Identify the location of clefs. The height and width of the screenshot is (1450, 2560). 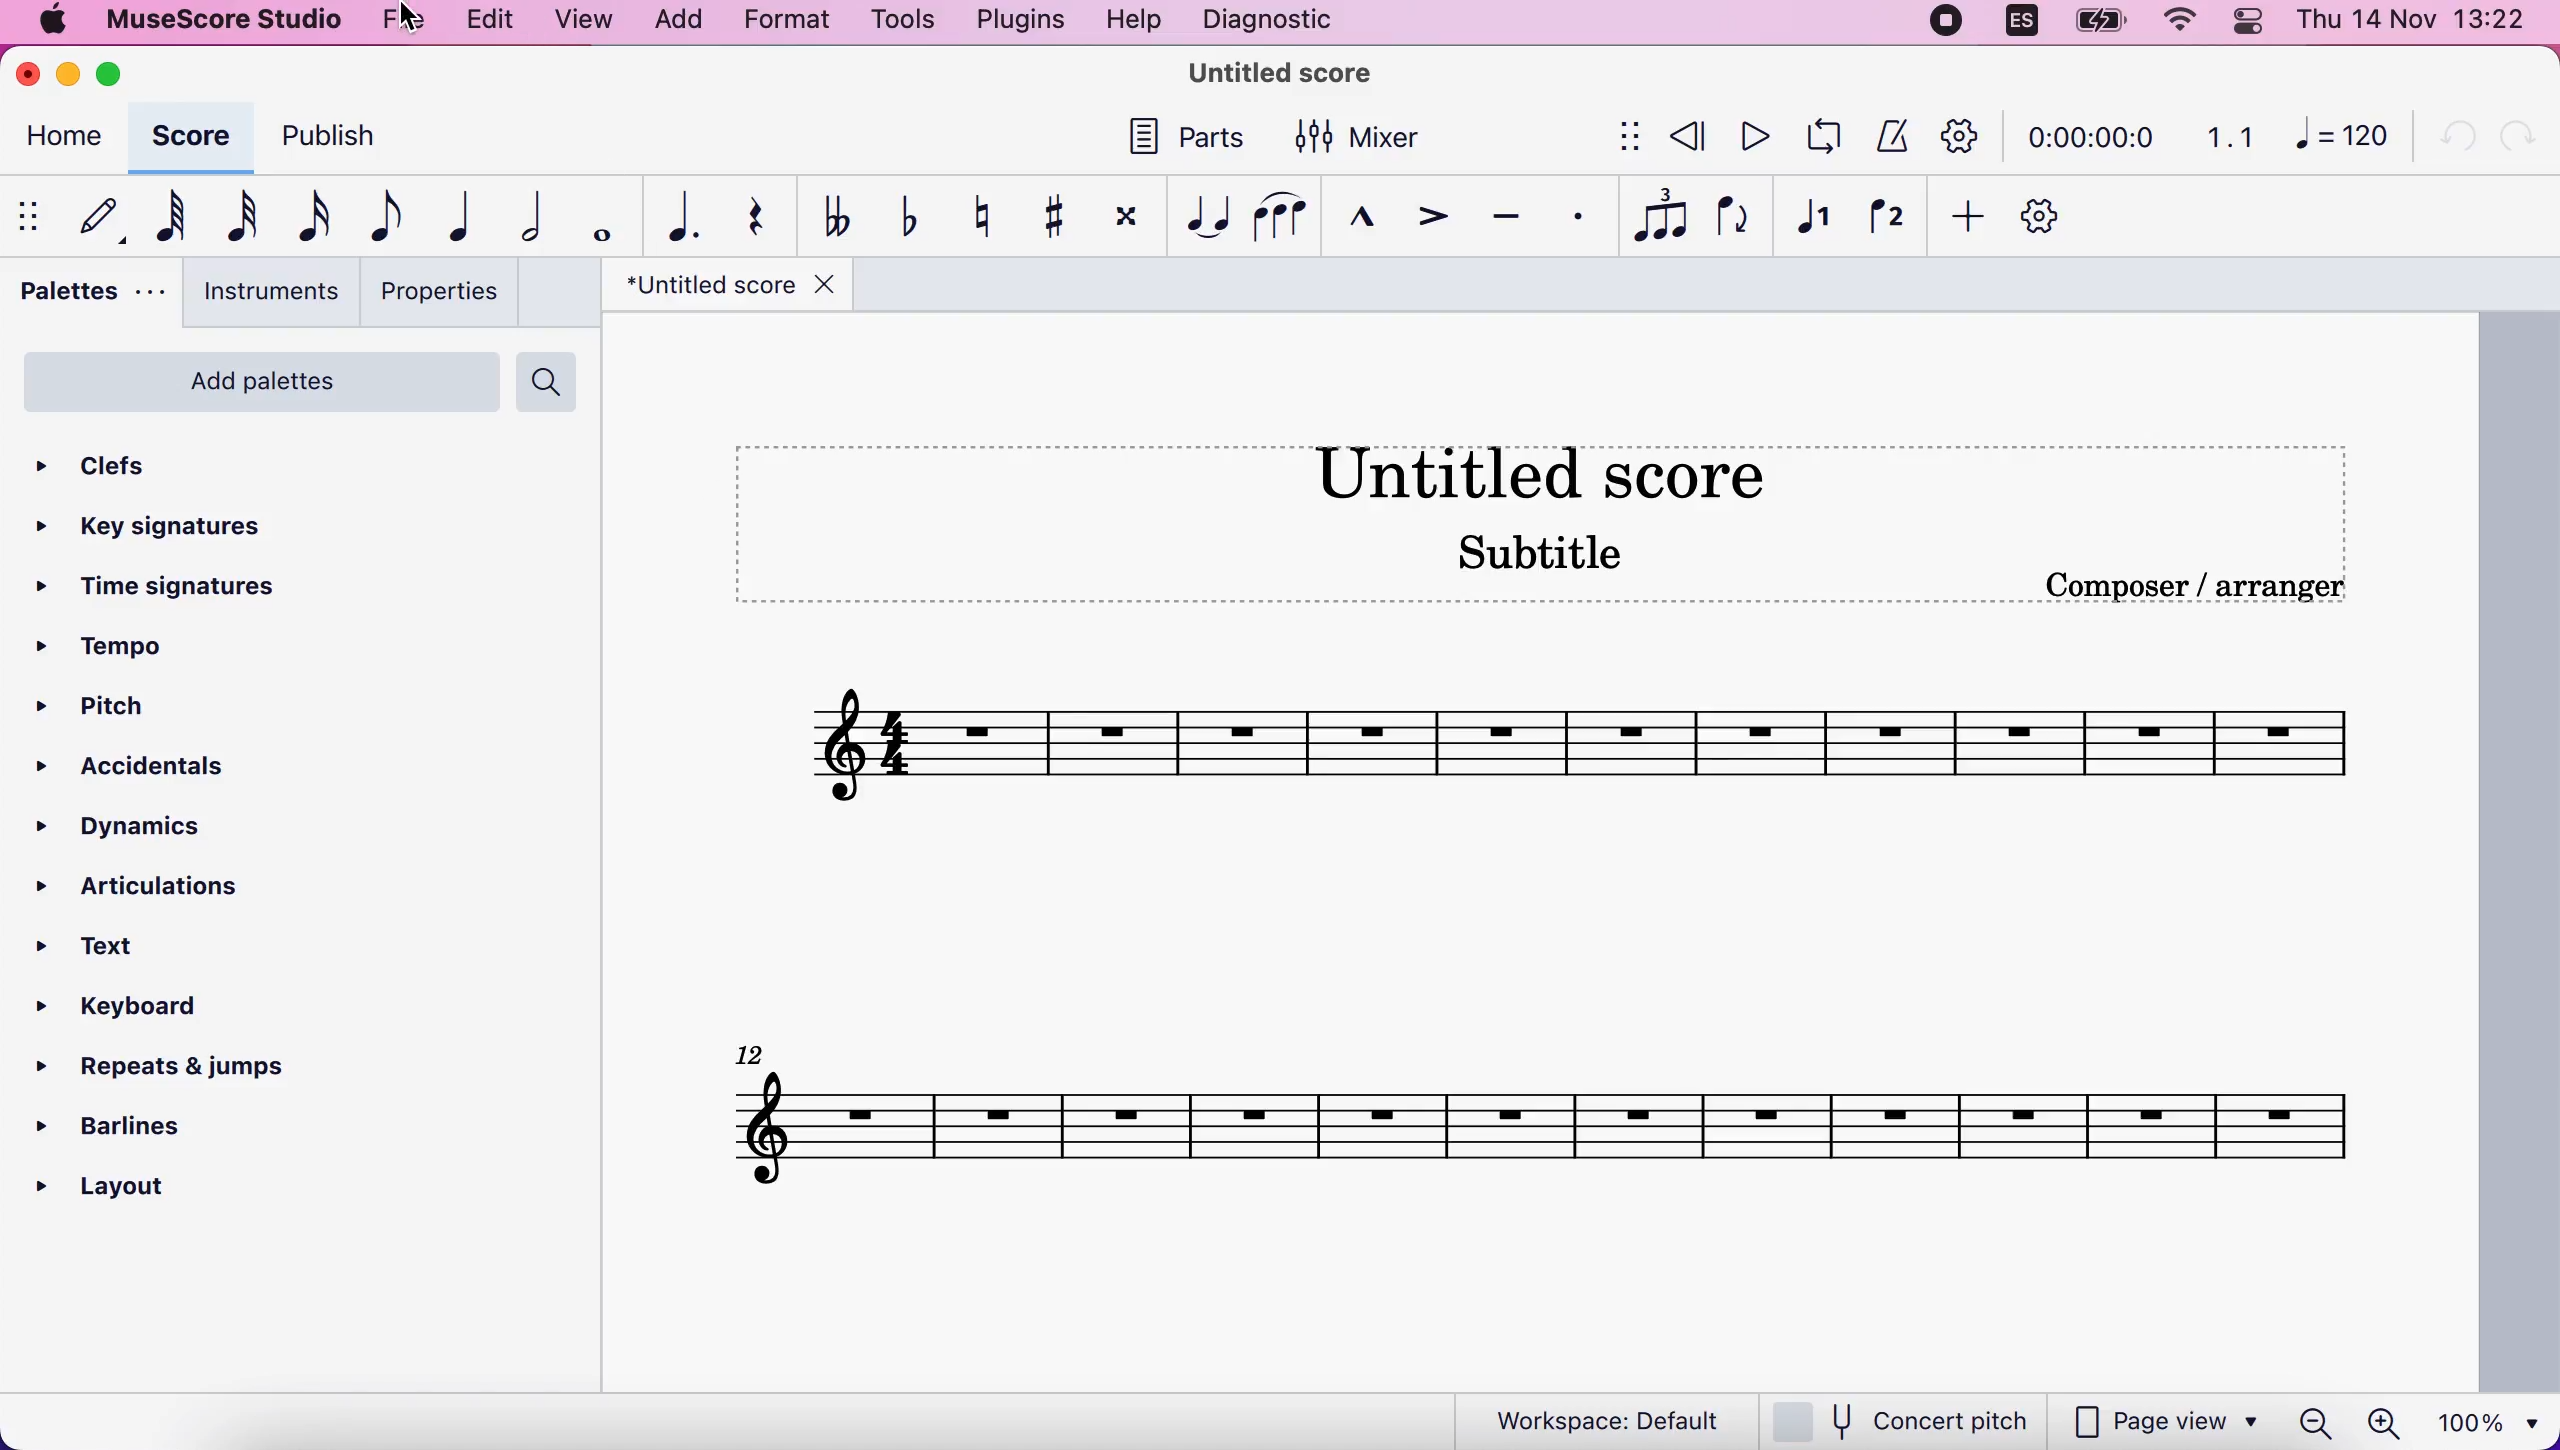
(125, 466).